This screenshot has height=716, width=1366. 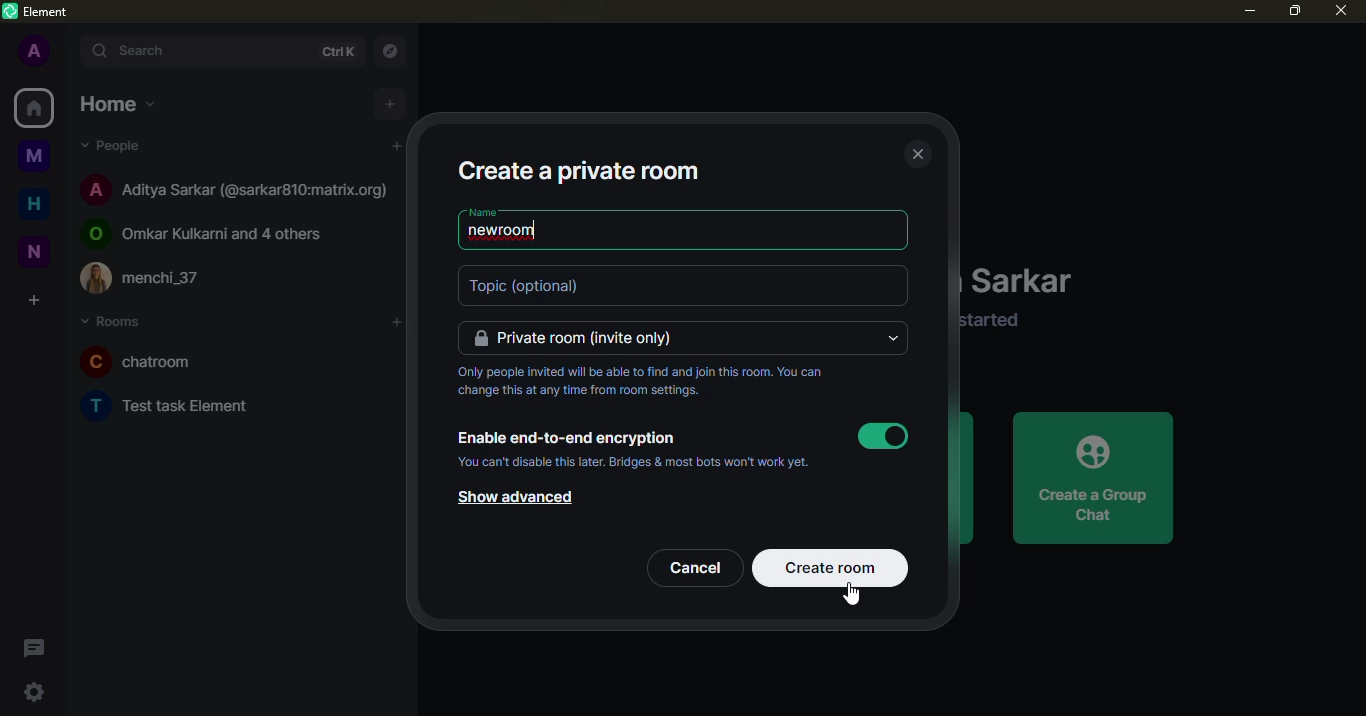 What do you see at coordinates (1294, 12) in the screenshot?
I see `maximize` at bounding box center [1294, 12].